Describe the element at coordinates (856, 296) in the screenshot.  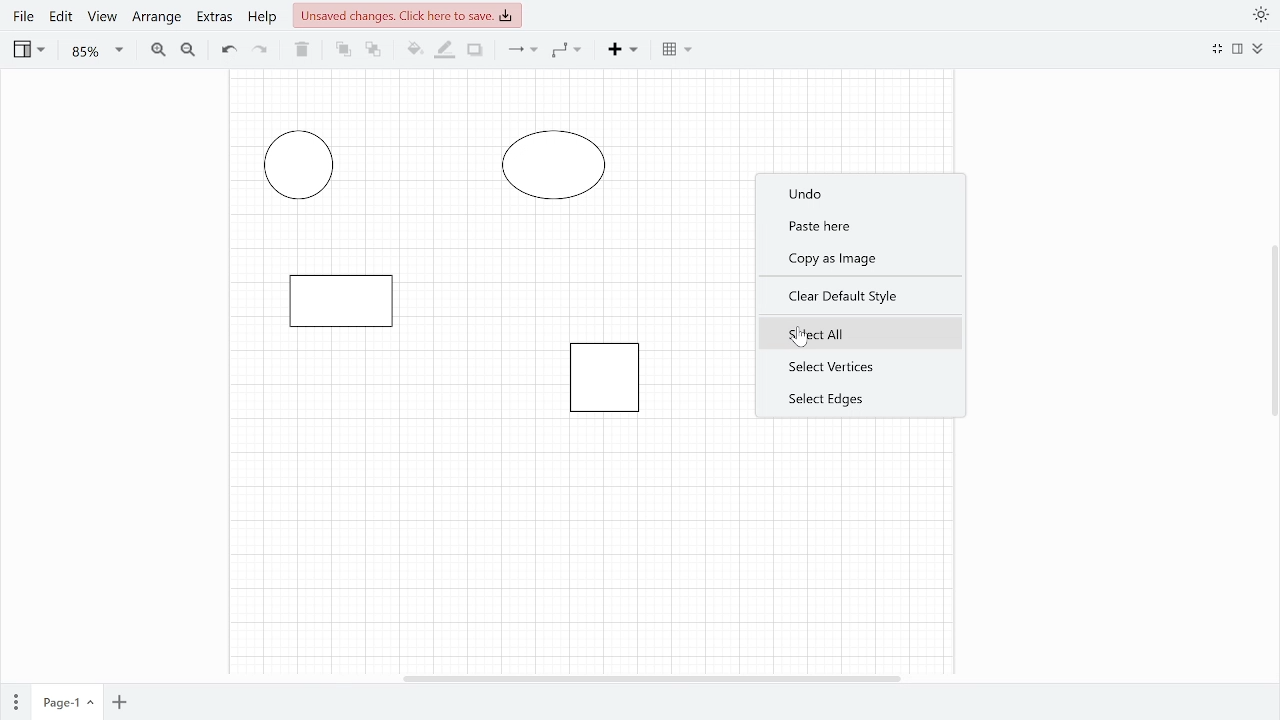
I see `Clear default style` at that location.